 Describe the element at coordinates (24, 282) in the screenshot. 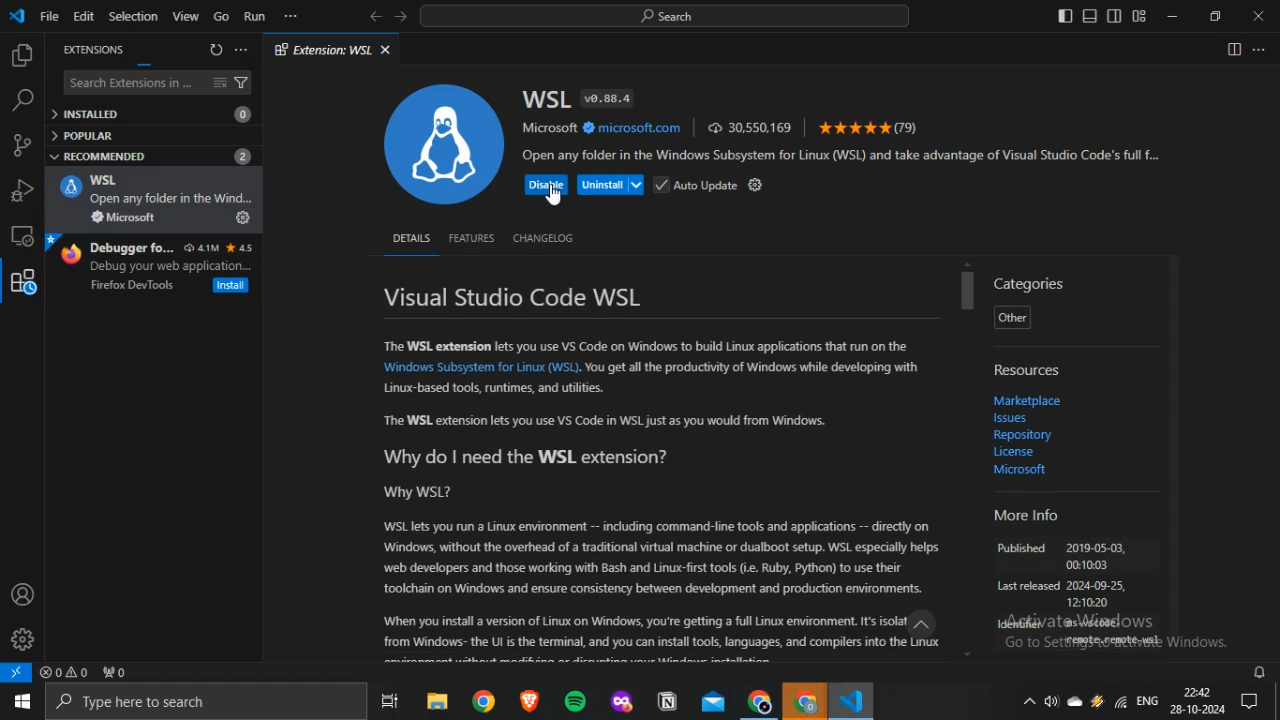

I see `extensions` at that location.